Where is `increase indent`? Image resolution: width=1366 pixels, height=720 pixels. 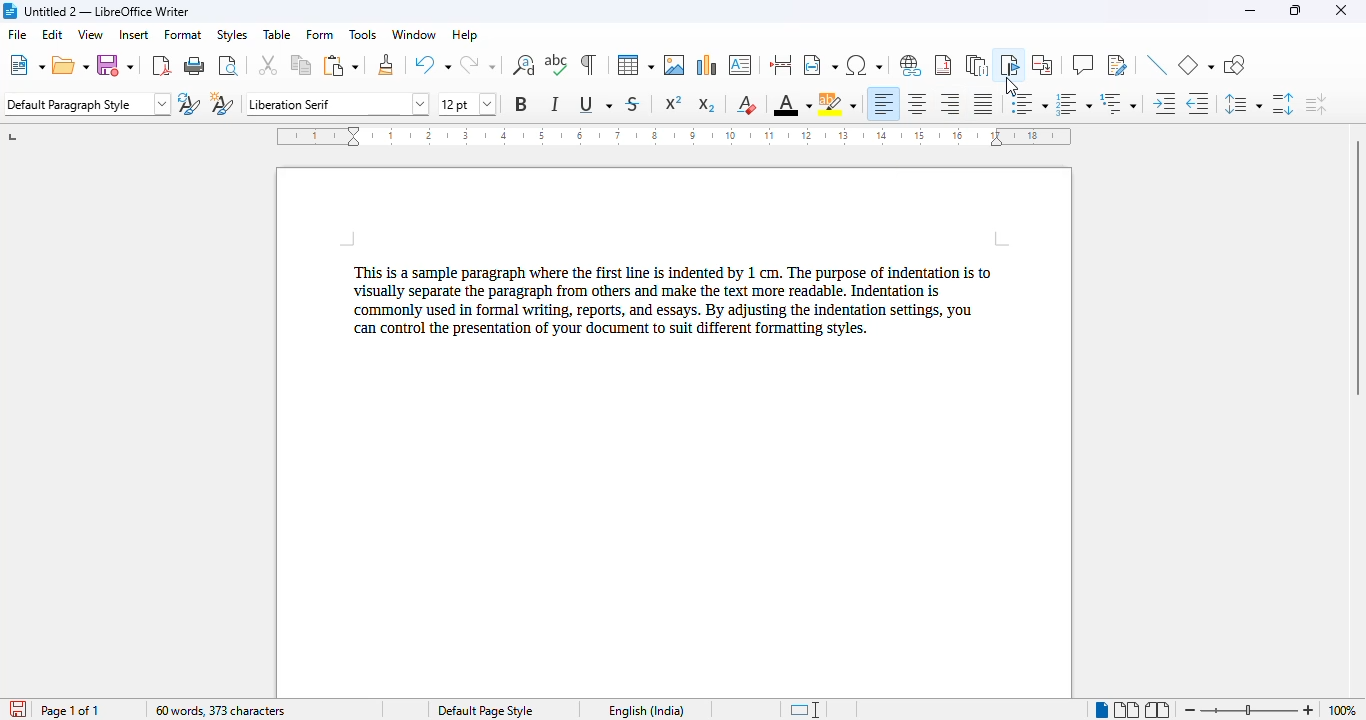
increase indent is located at coordinates (1163, 103).